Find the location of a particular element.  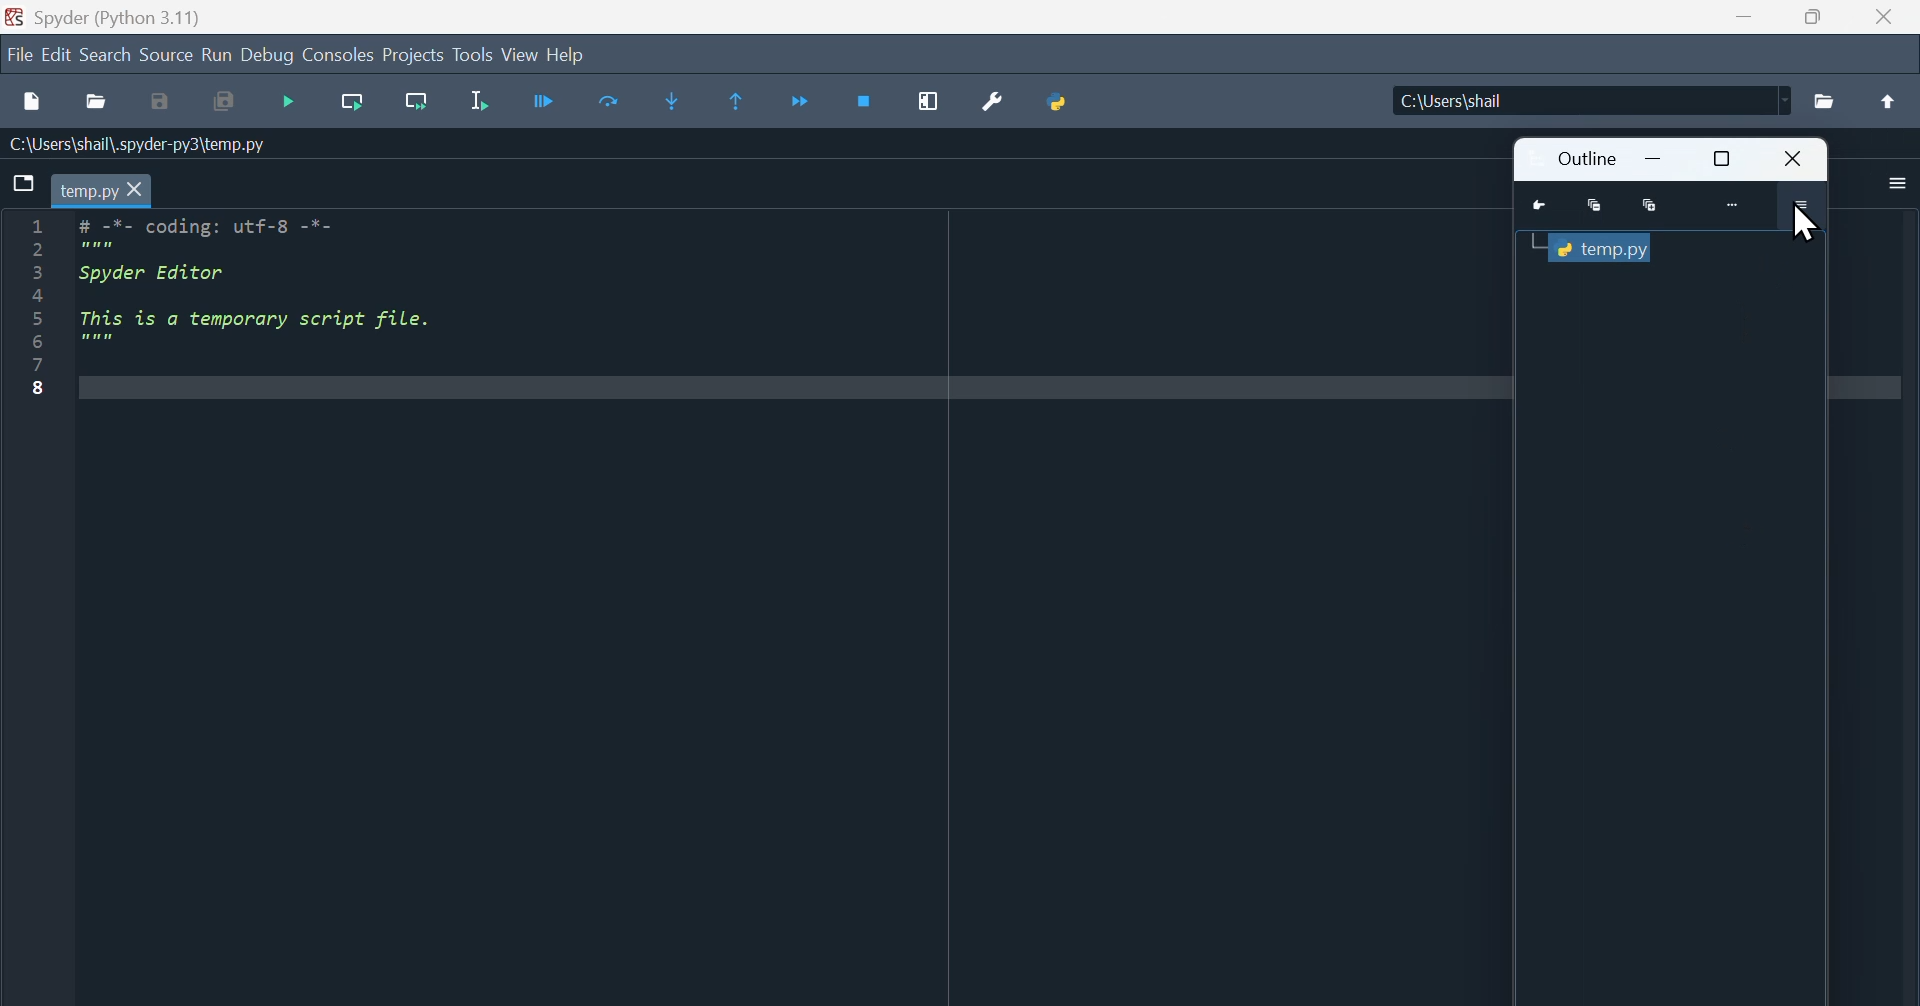

New file is located at coordinates (36, 100).